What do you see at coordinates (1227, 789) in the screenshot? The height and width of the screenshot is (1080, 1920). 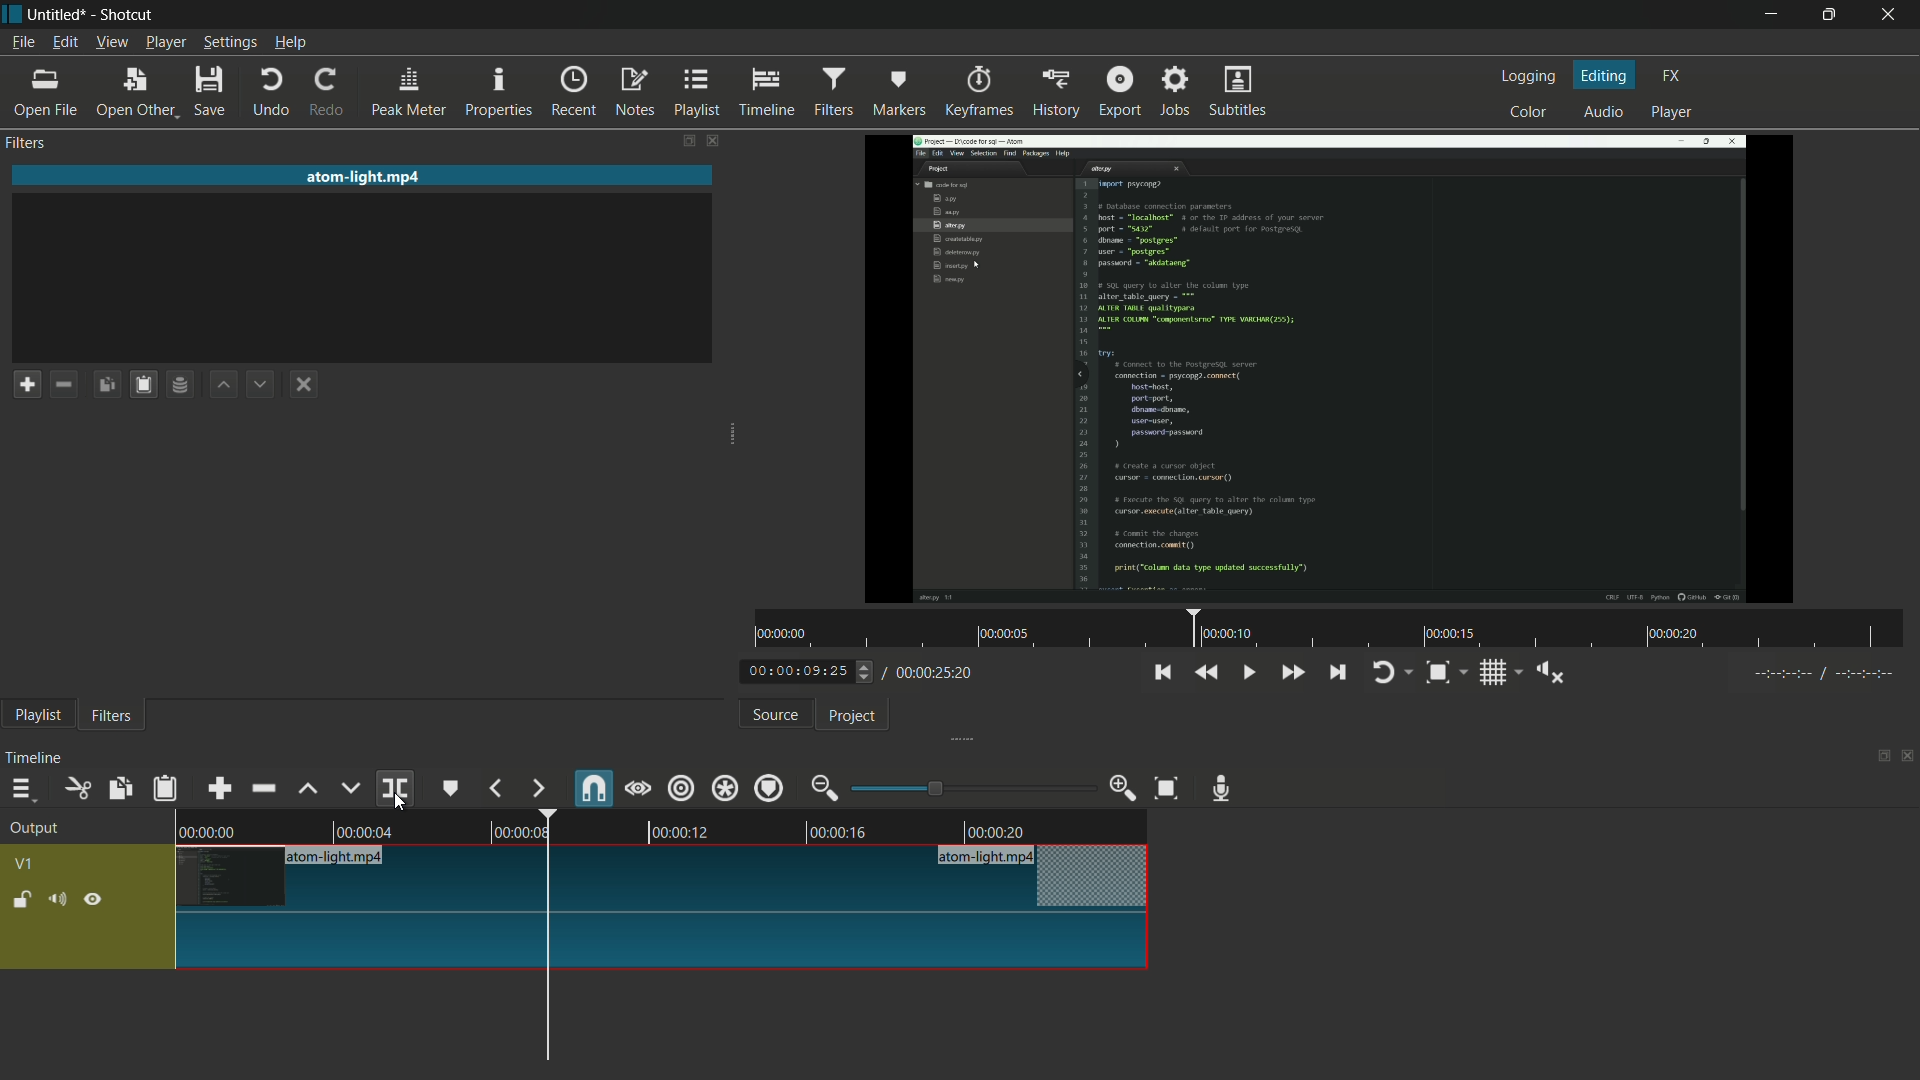 I see `record audio` at bounding box center [1227, 789].